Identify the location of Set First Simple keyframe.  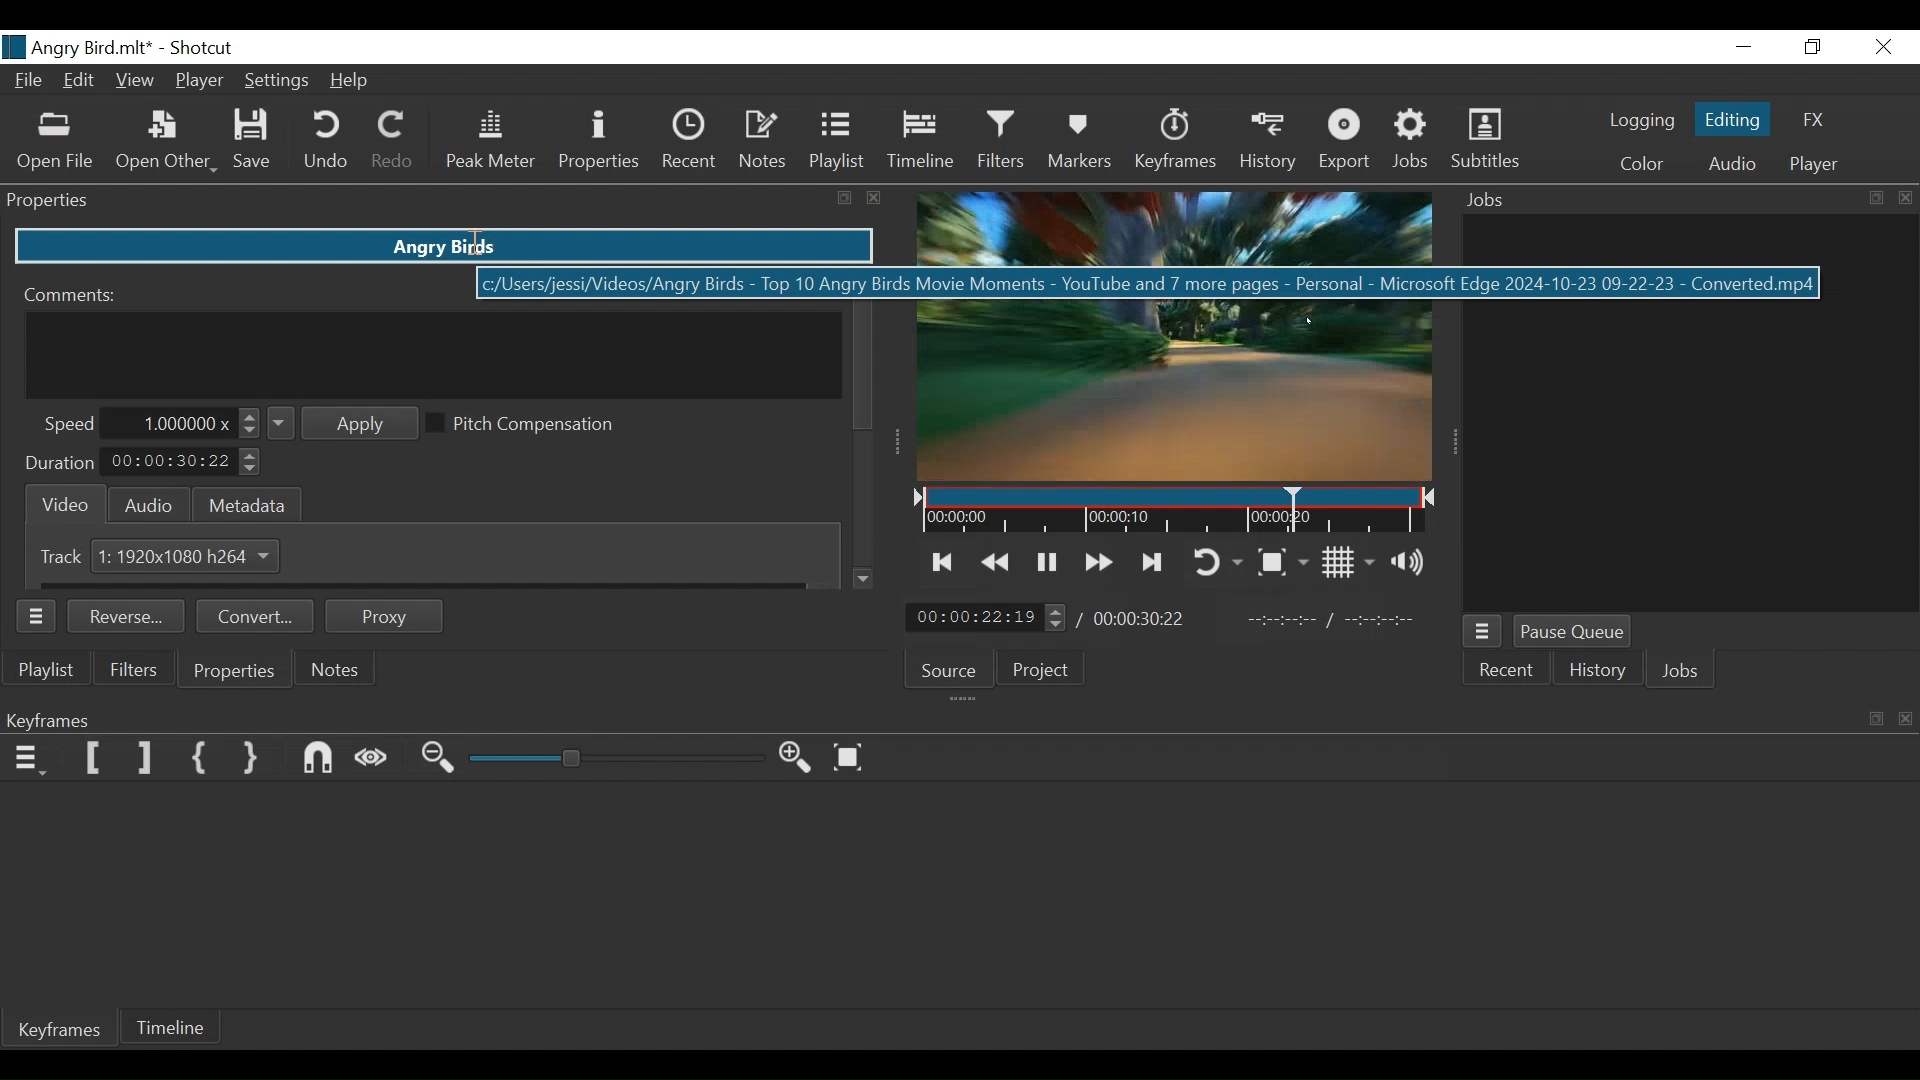
(205, 760).